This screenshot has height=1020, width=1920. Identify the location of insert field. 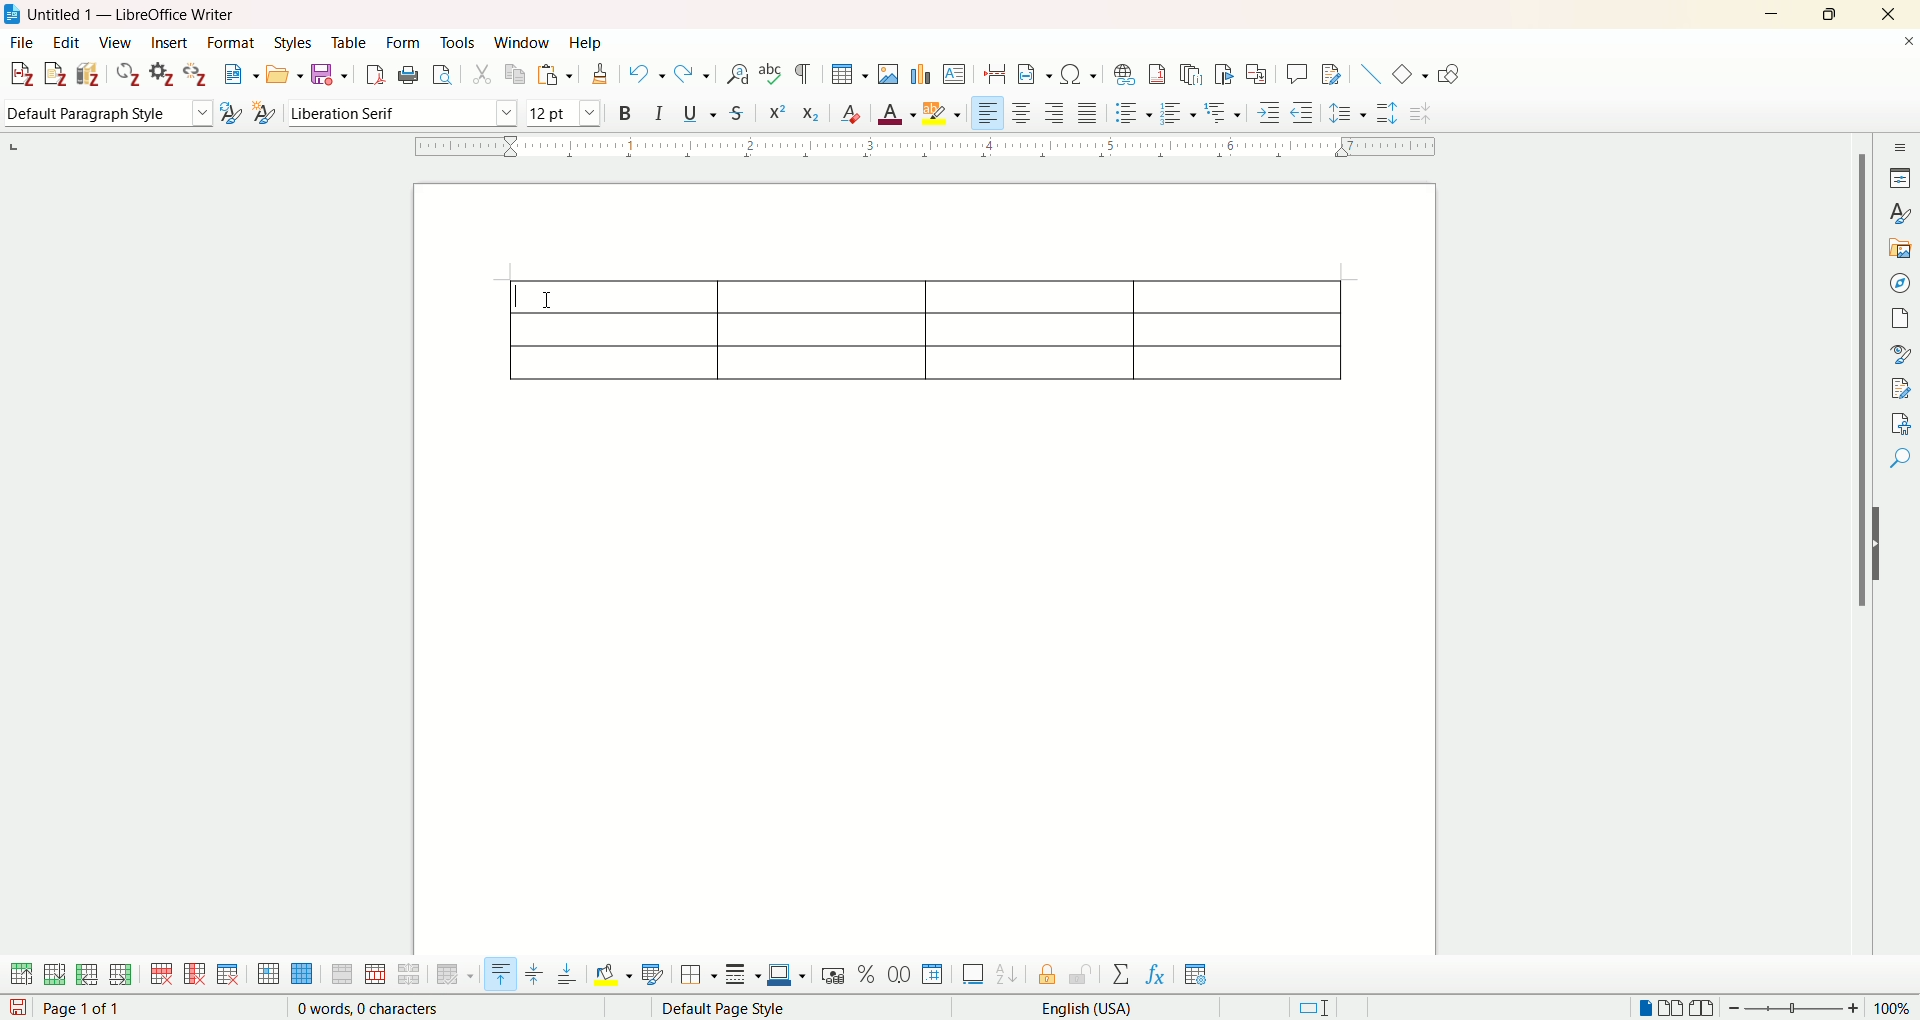
(1034, 74).